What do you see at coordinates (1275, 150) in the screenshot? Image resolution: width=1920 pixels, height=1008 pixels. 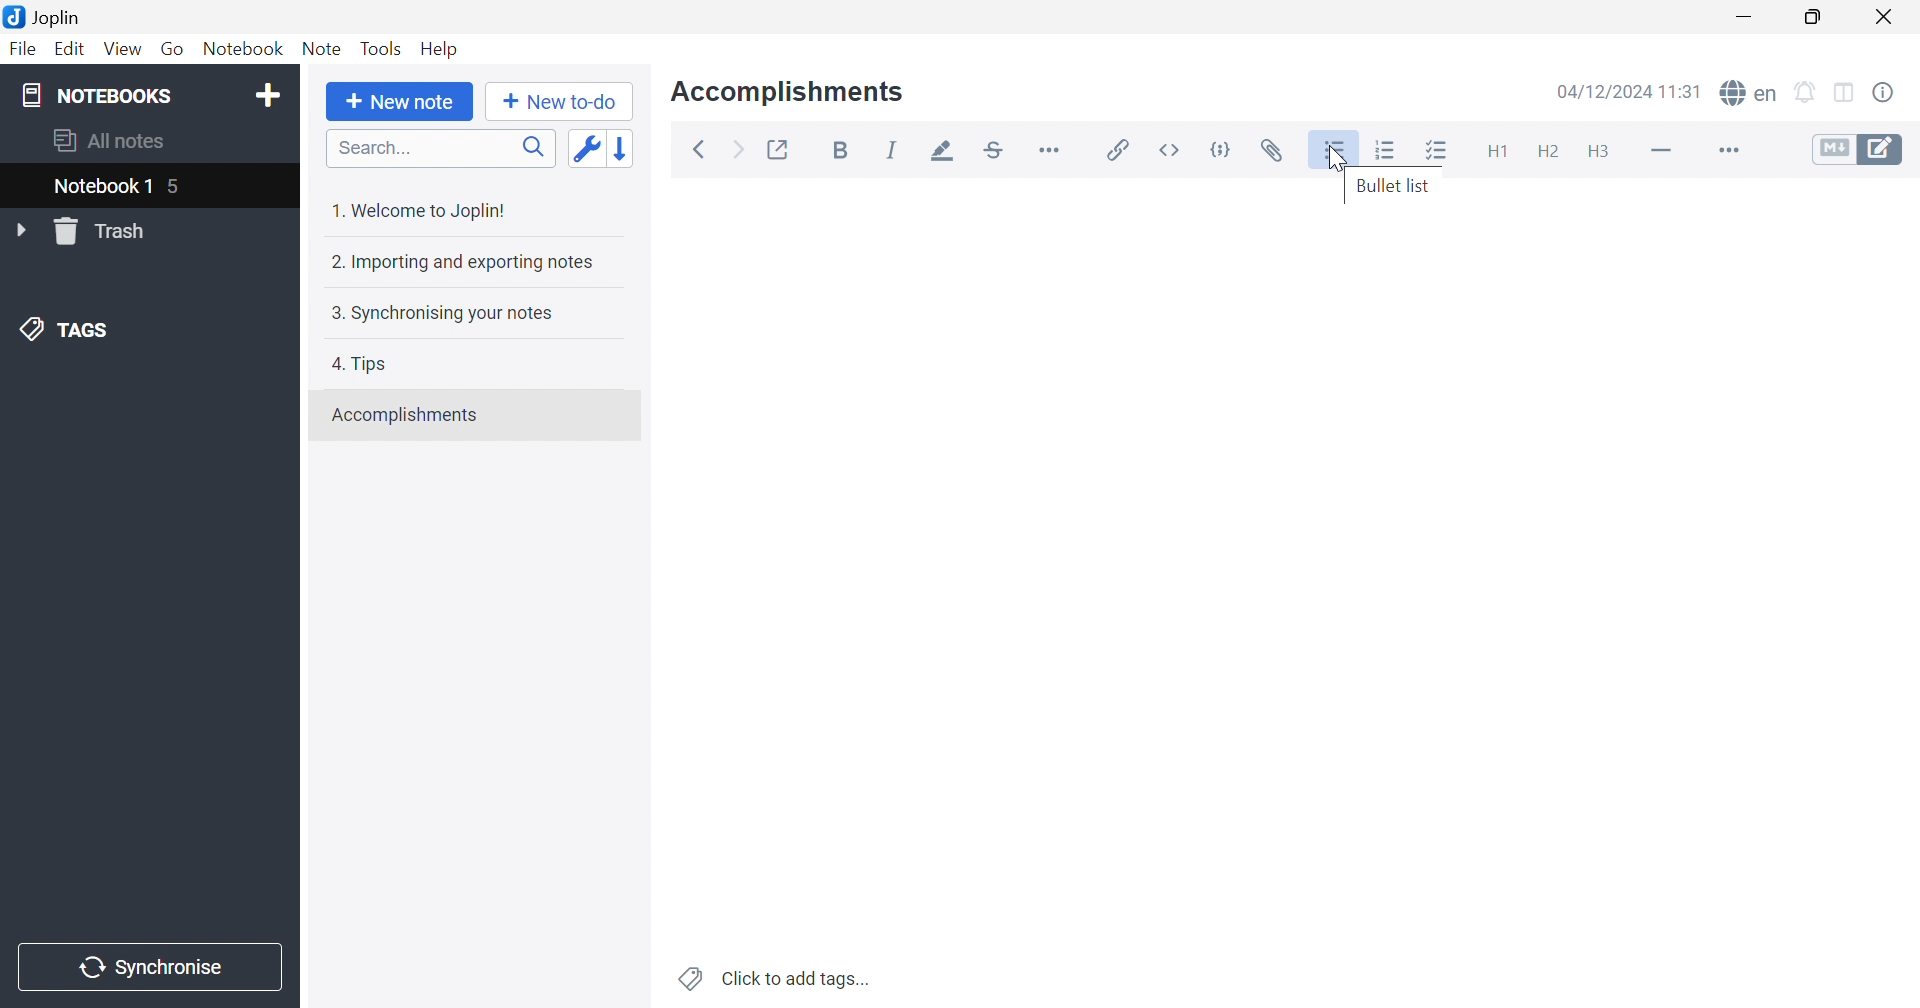 I see `Attach file` at bounding box center [1275, 150].